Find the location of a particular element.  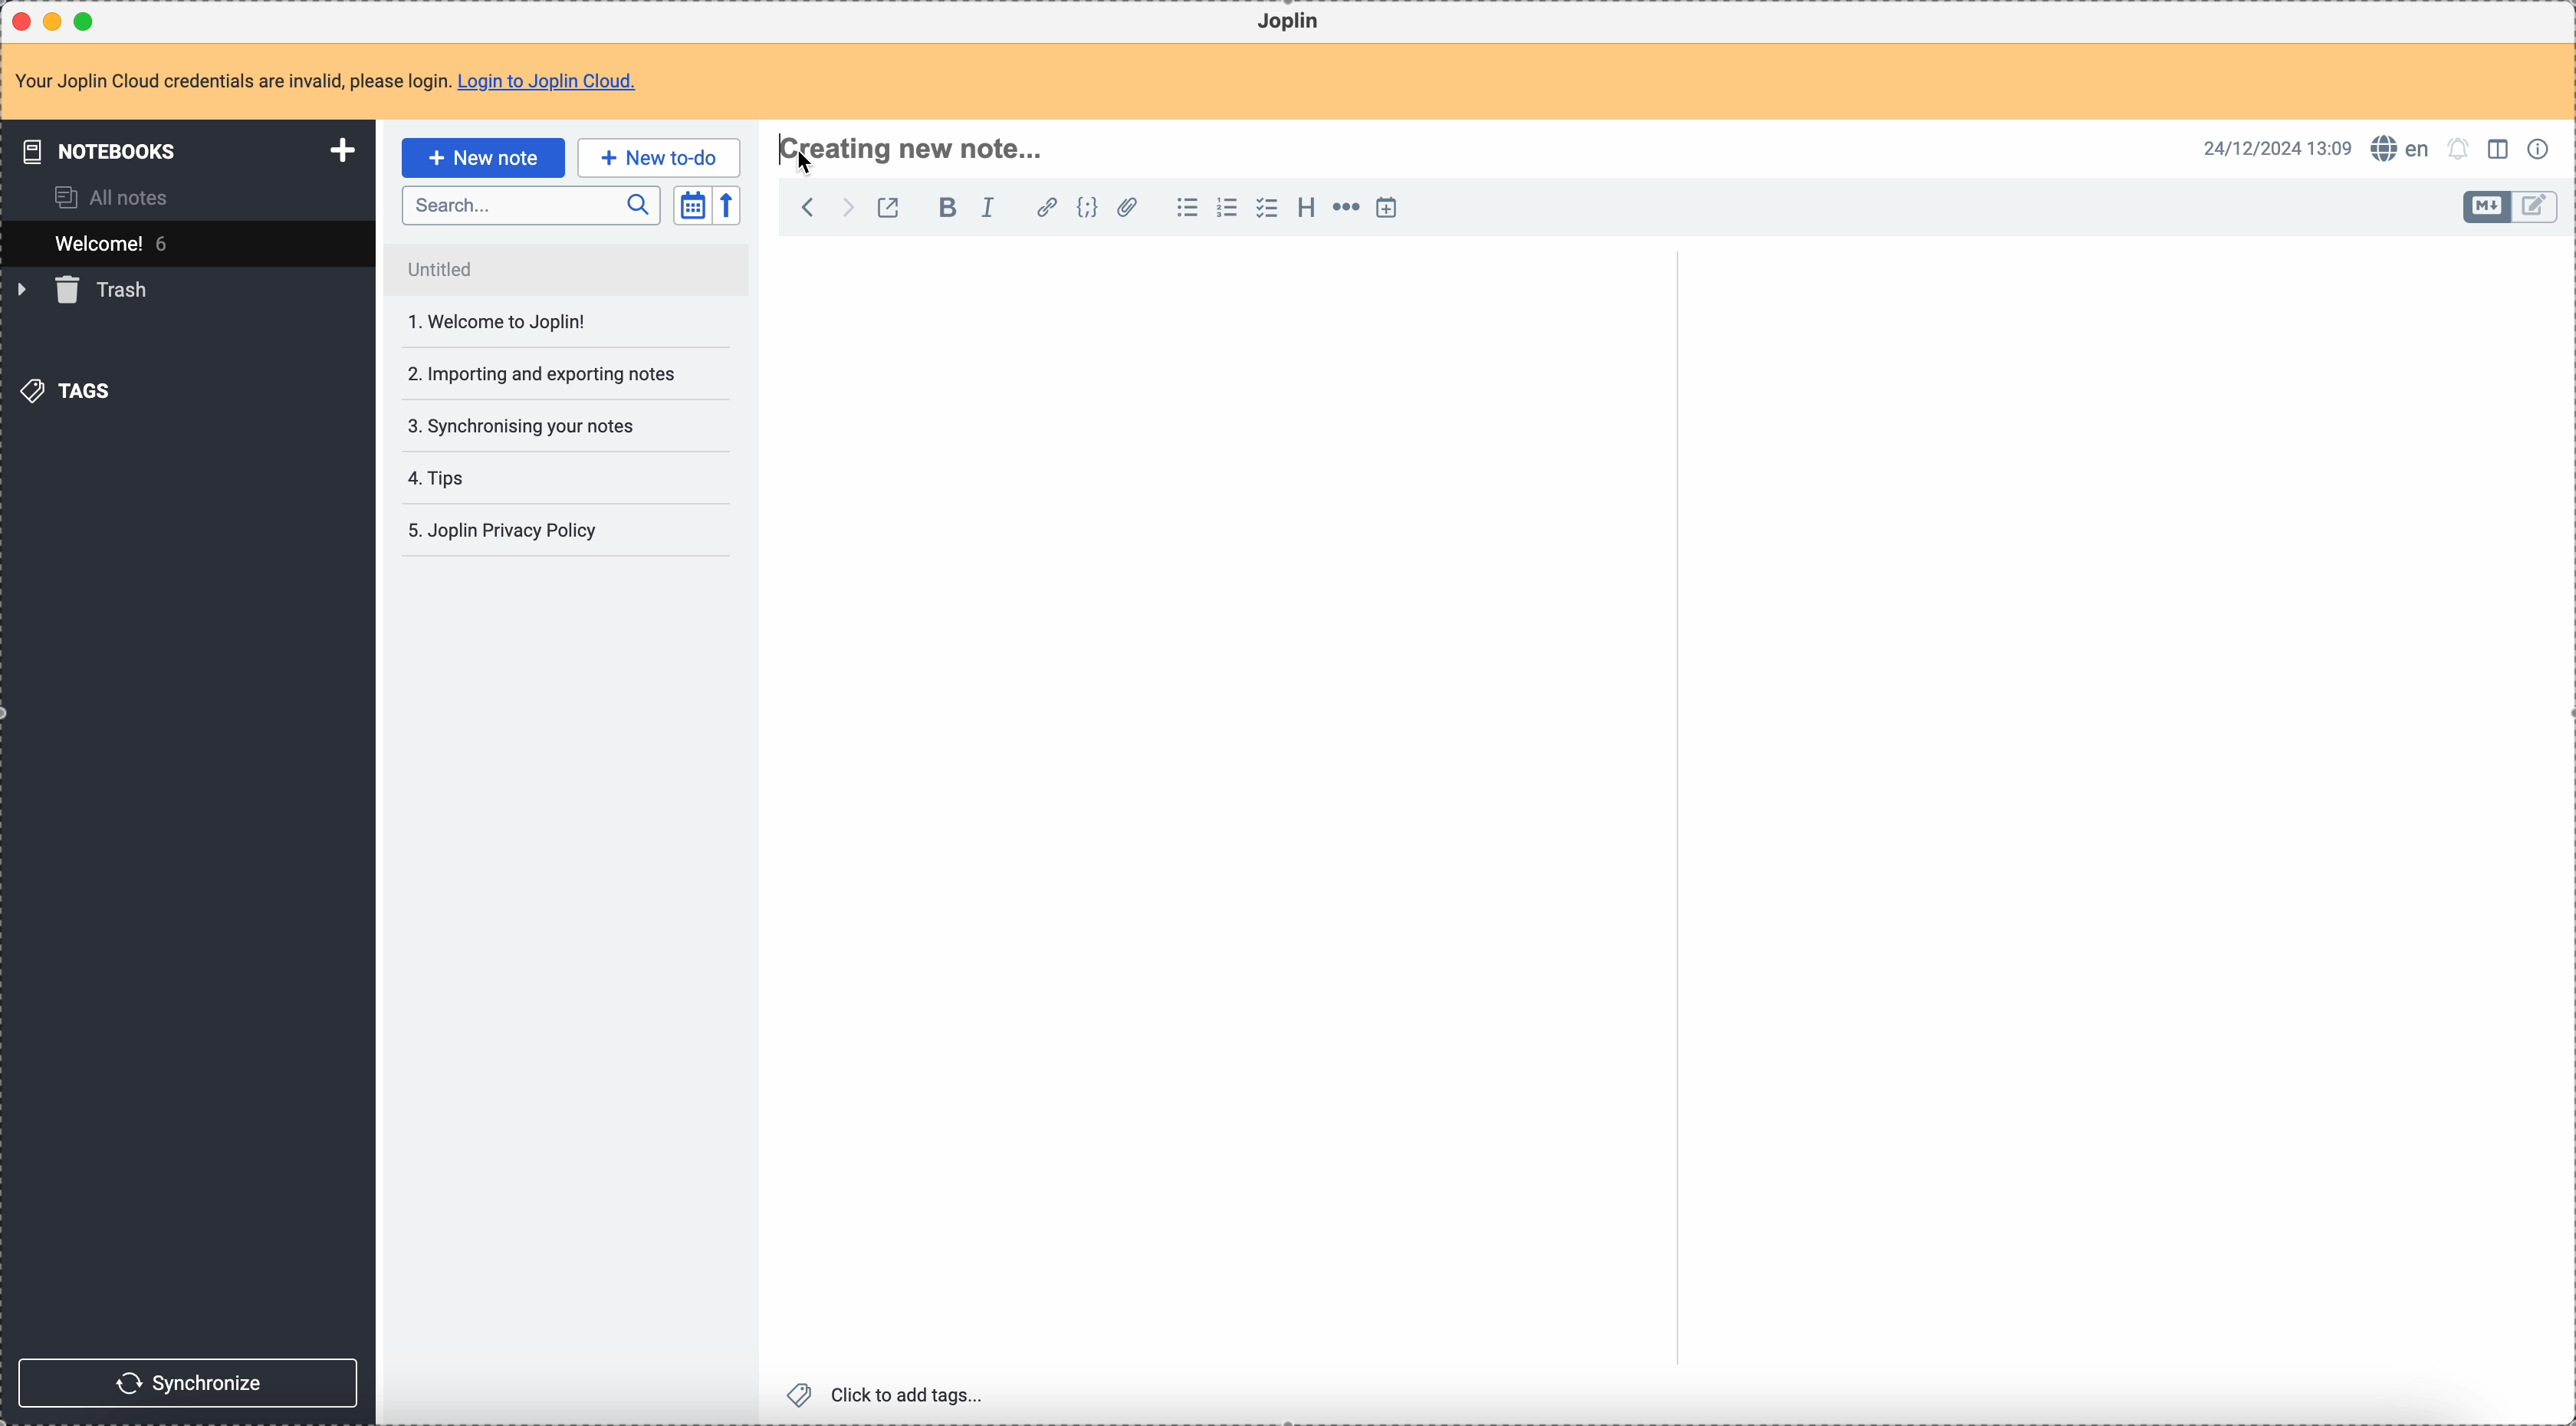

attach file is located at coordinates (1124, 209).